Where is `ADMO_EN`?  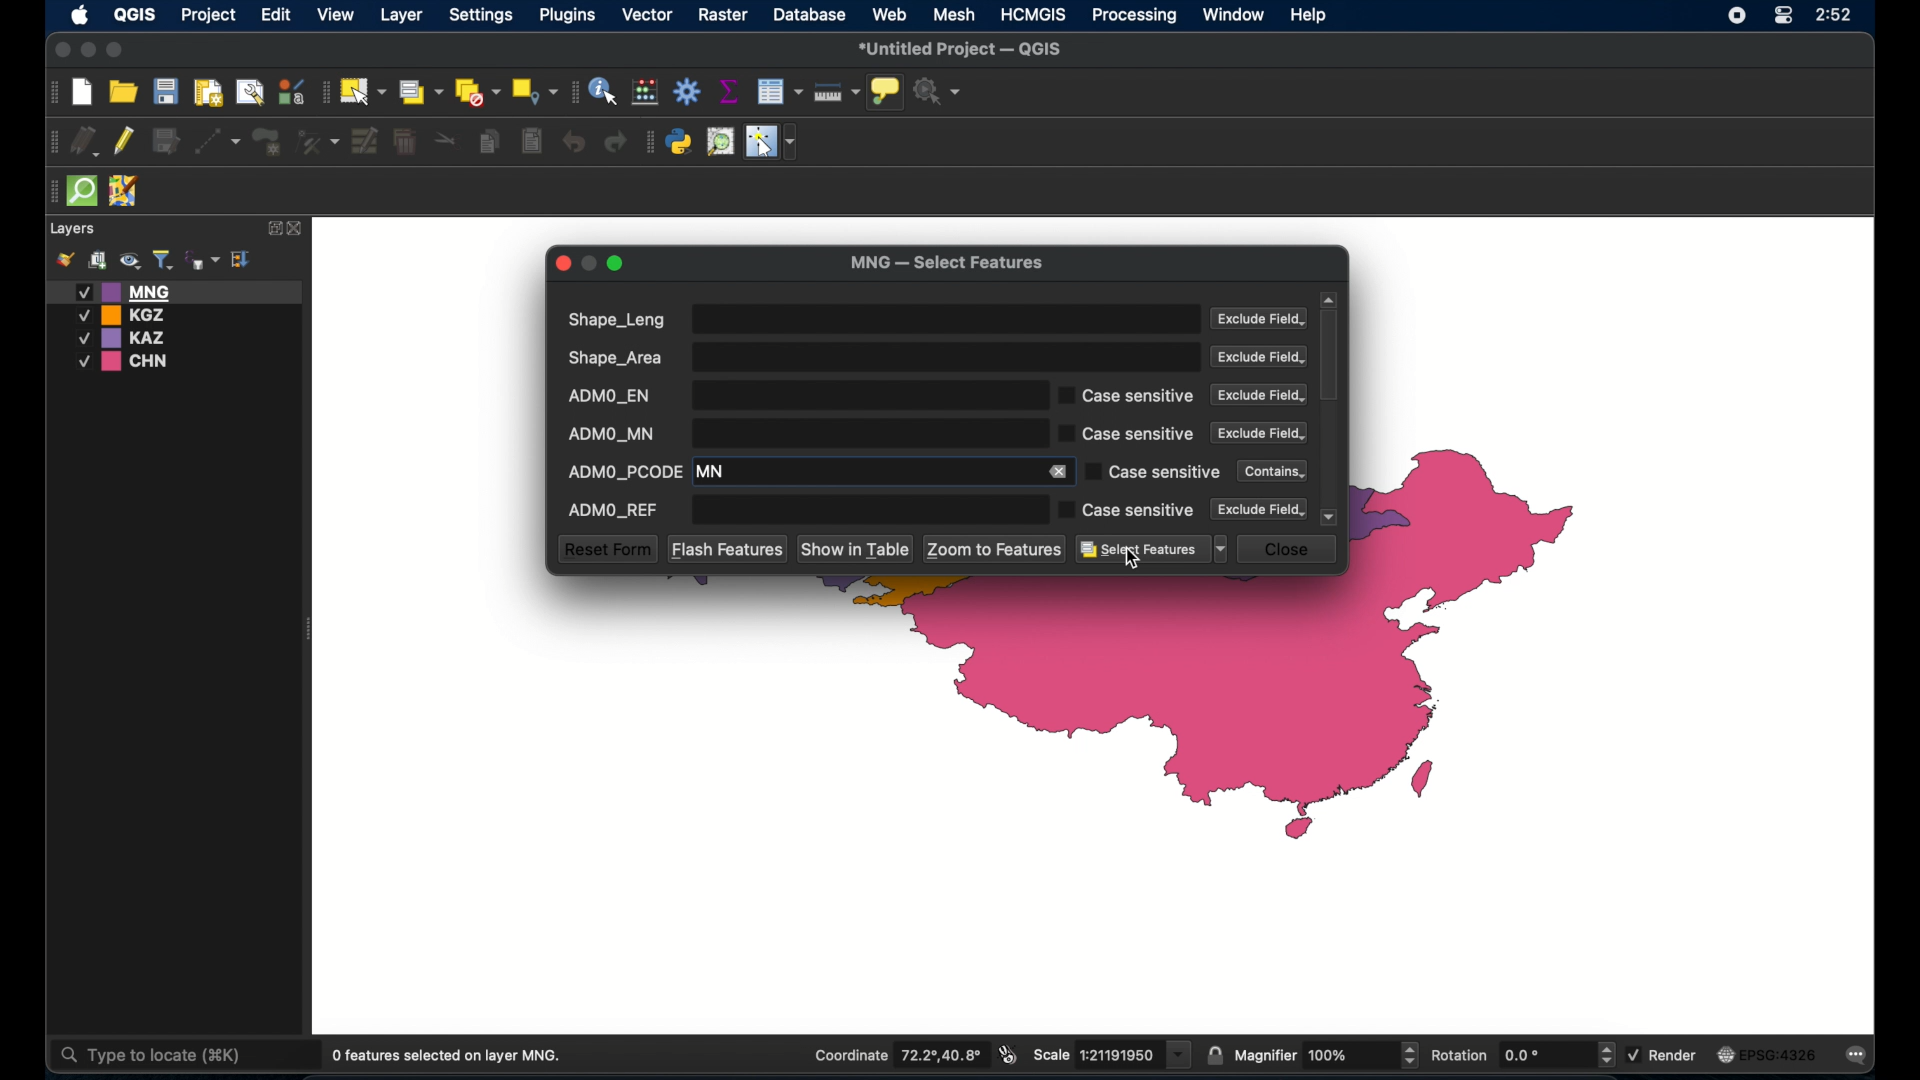
ADMO_EN is located at coordinates (799, 395).